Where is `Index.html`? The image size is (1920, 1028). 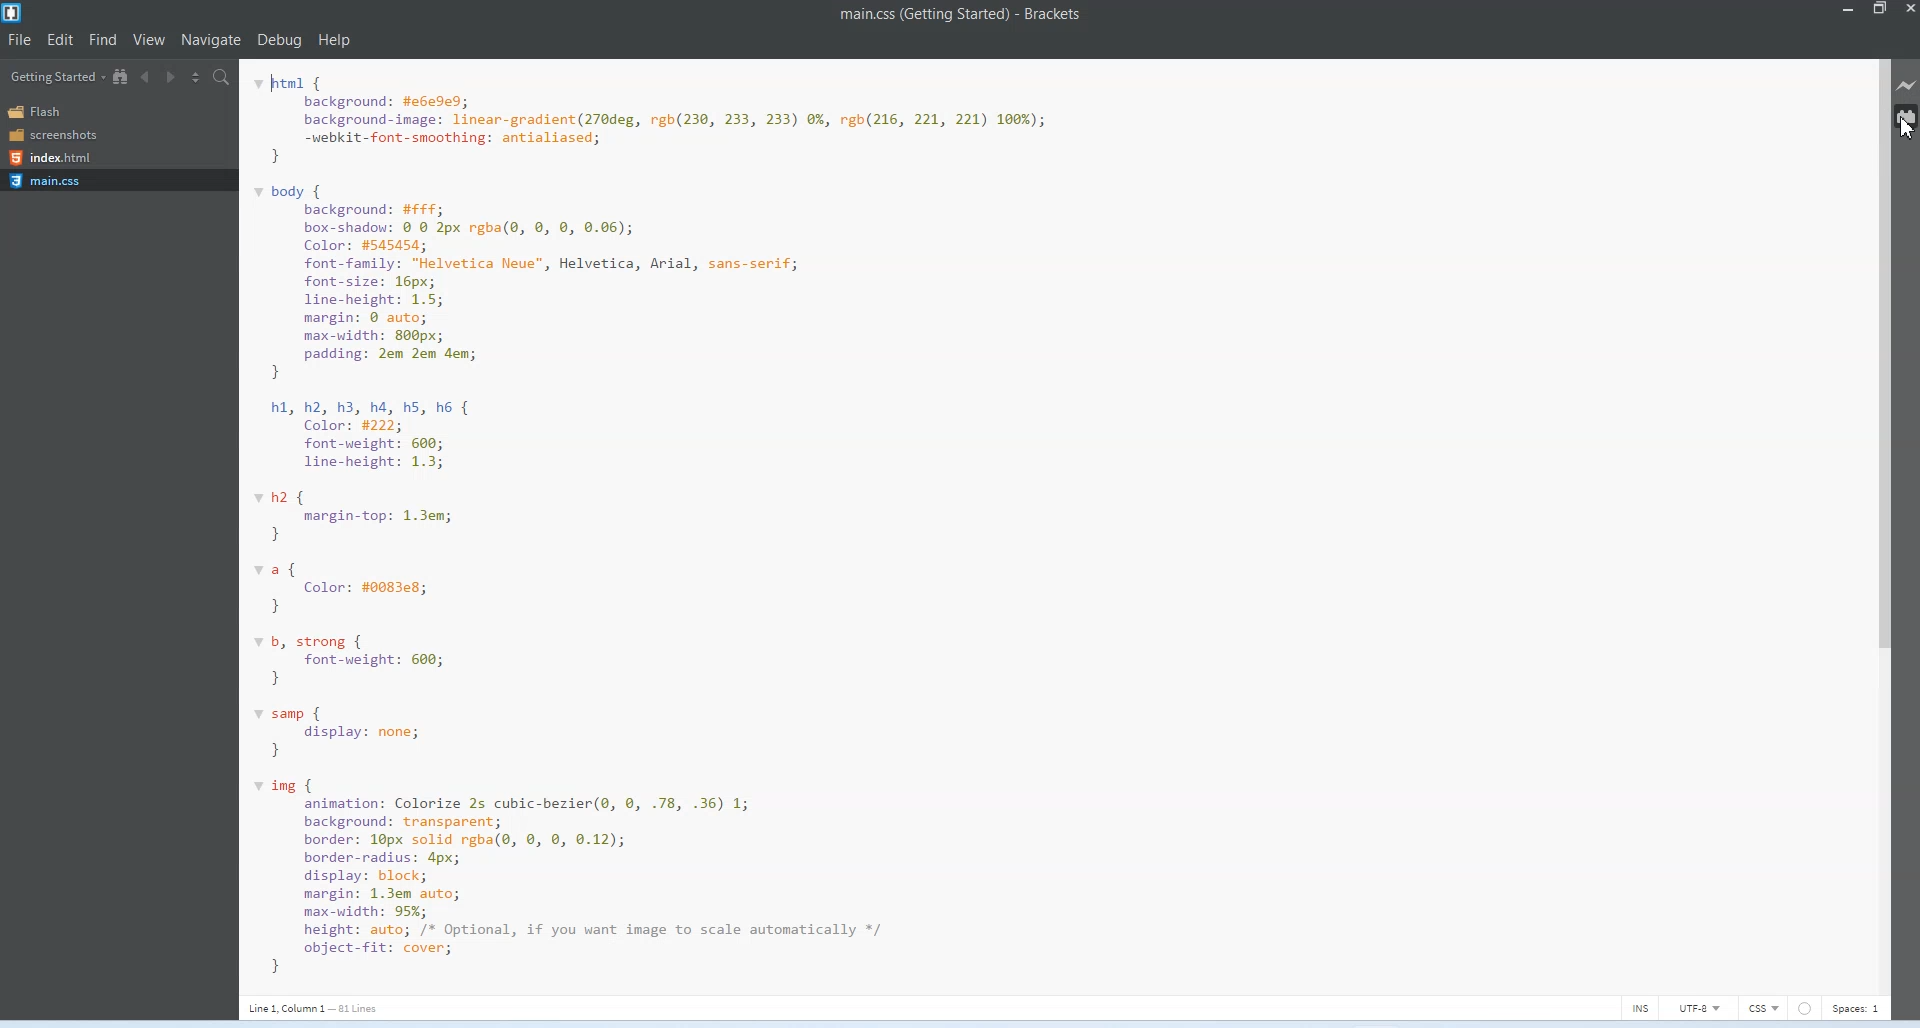
Index.html is located at coordinates (49, 159).